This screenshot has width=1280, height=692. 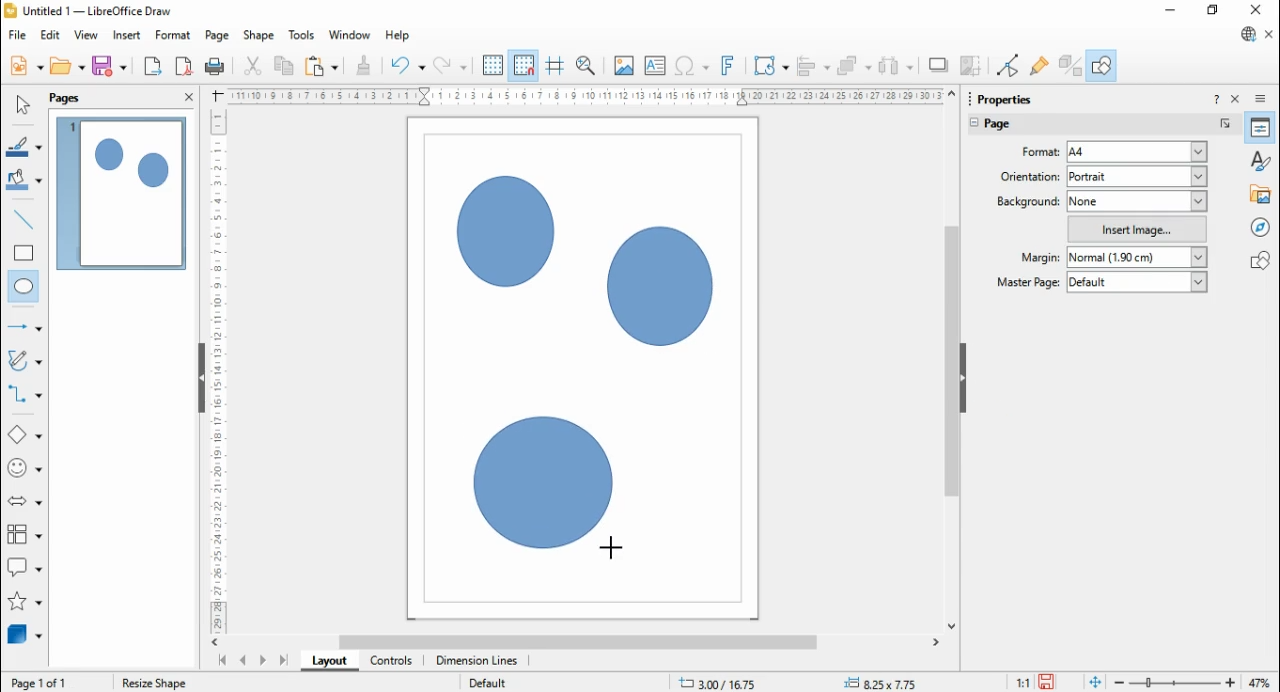 I want to click on clone formatting, so click(x=364, y=65).